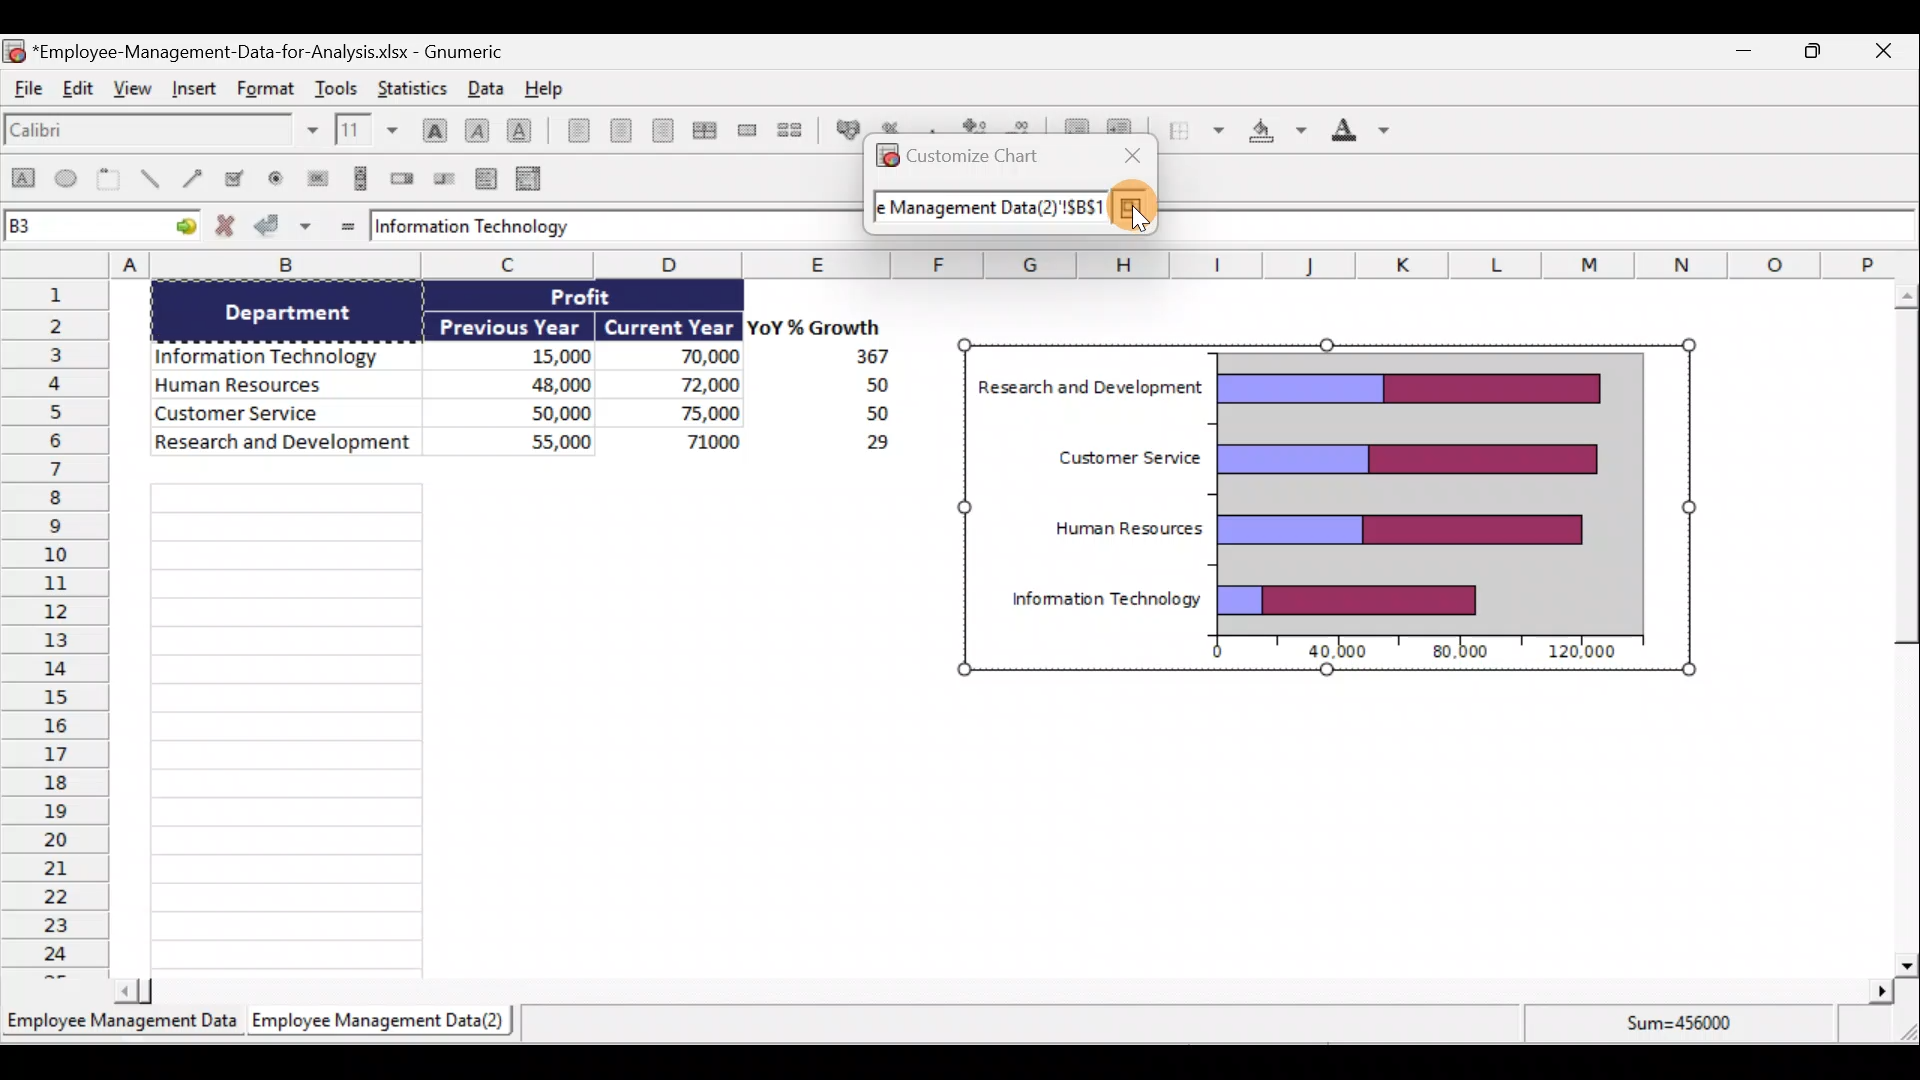 The width and height of the screenshot is (1920, 1080). I want to click on Align left, so click(572, 134).